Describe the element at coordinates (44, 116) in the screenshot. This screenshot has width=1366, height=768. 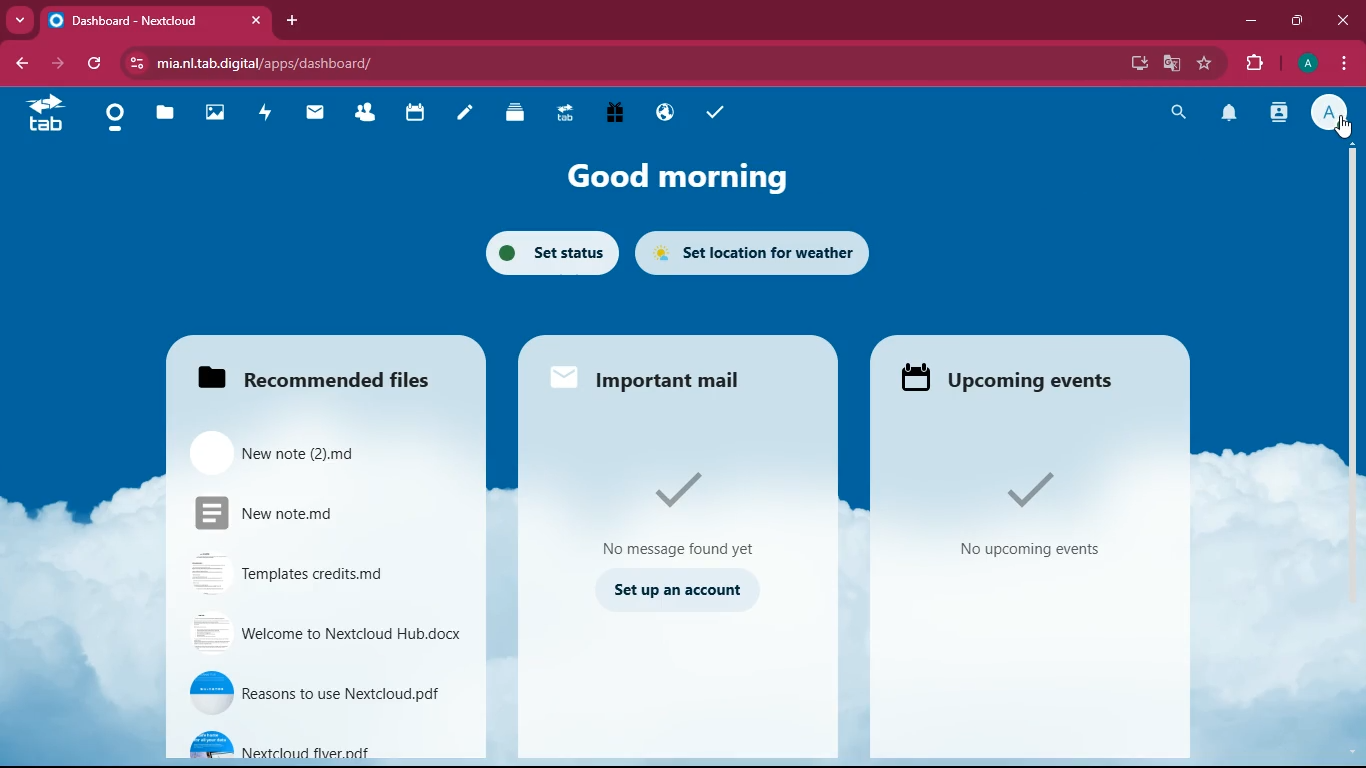
I see `home` at that location.